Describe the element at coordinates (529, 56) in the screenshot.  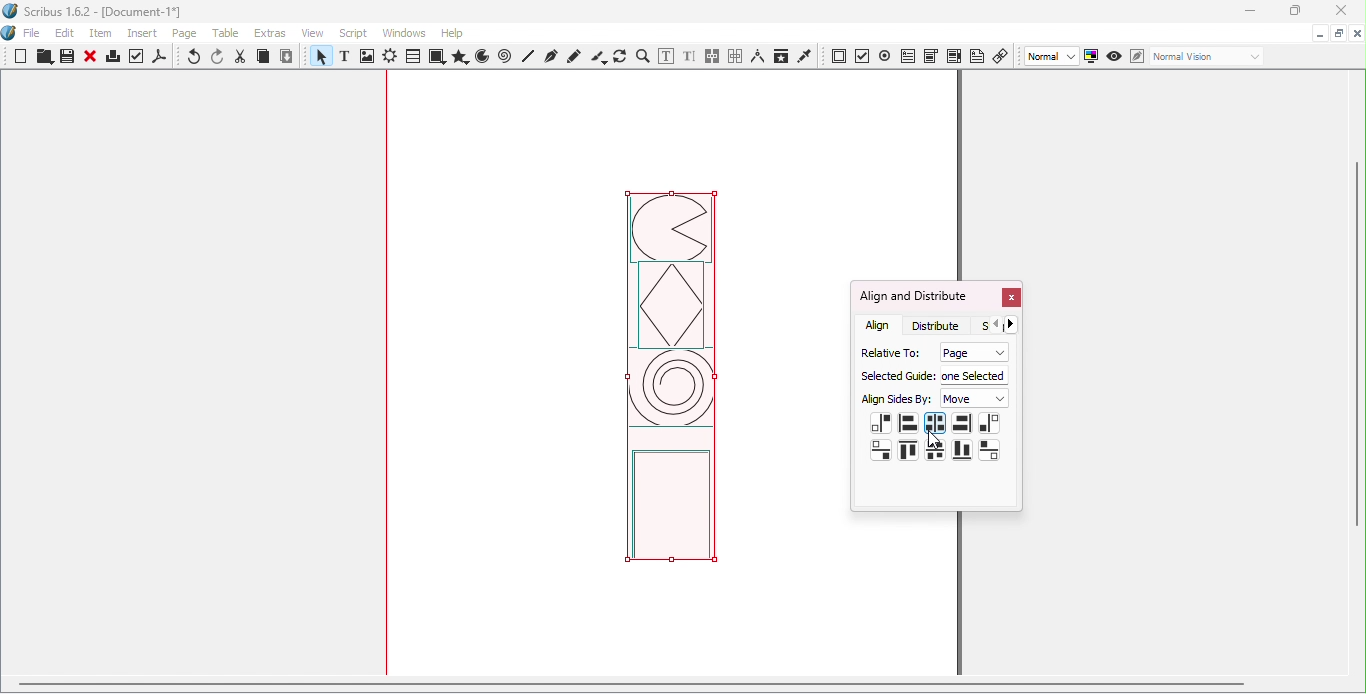
I see `Line` at that location.